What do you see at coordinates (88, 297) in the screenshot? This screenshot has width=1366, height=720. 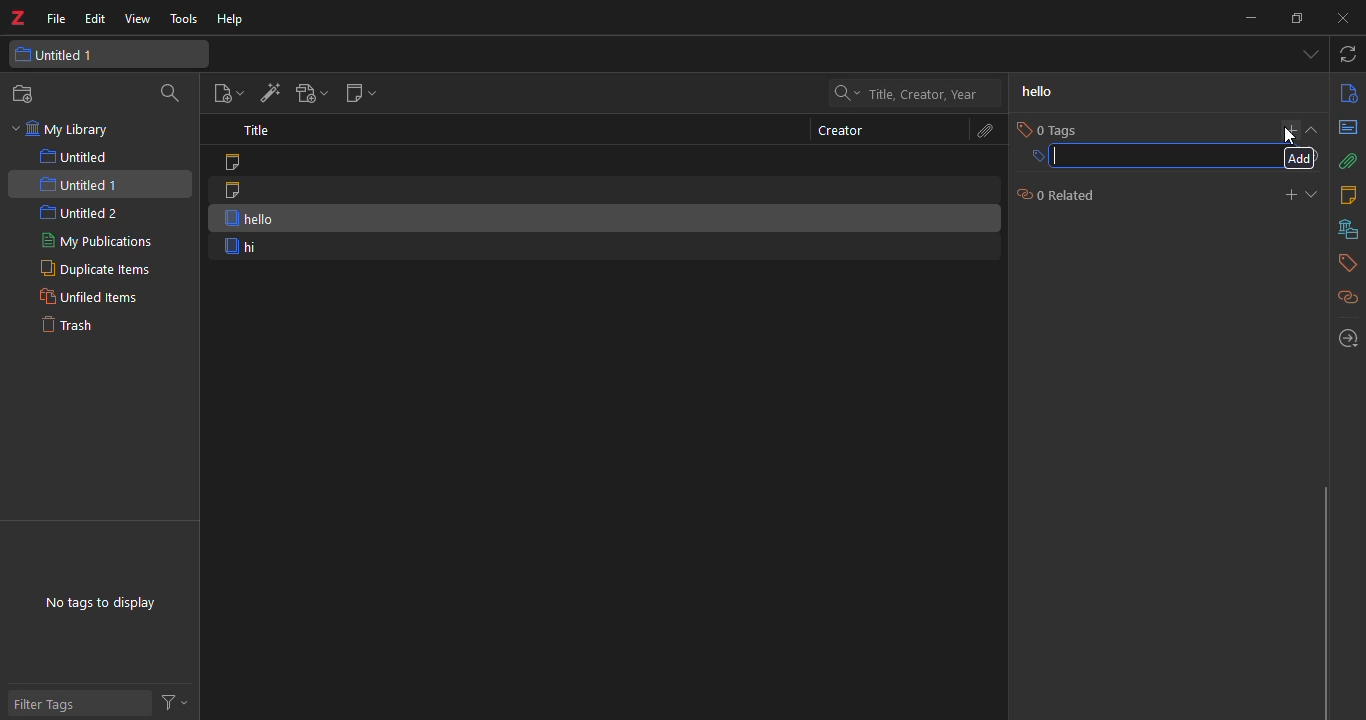 I see `unfiled items` at bounding box center [88, 297].